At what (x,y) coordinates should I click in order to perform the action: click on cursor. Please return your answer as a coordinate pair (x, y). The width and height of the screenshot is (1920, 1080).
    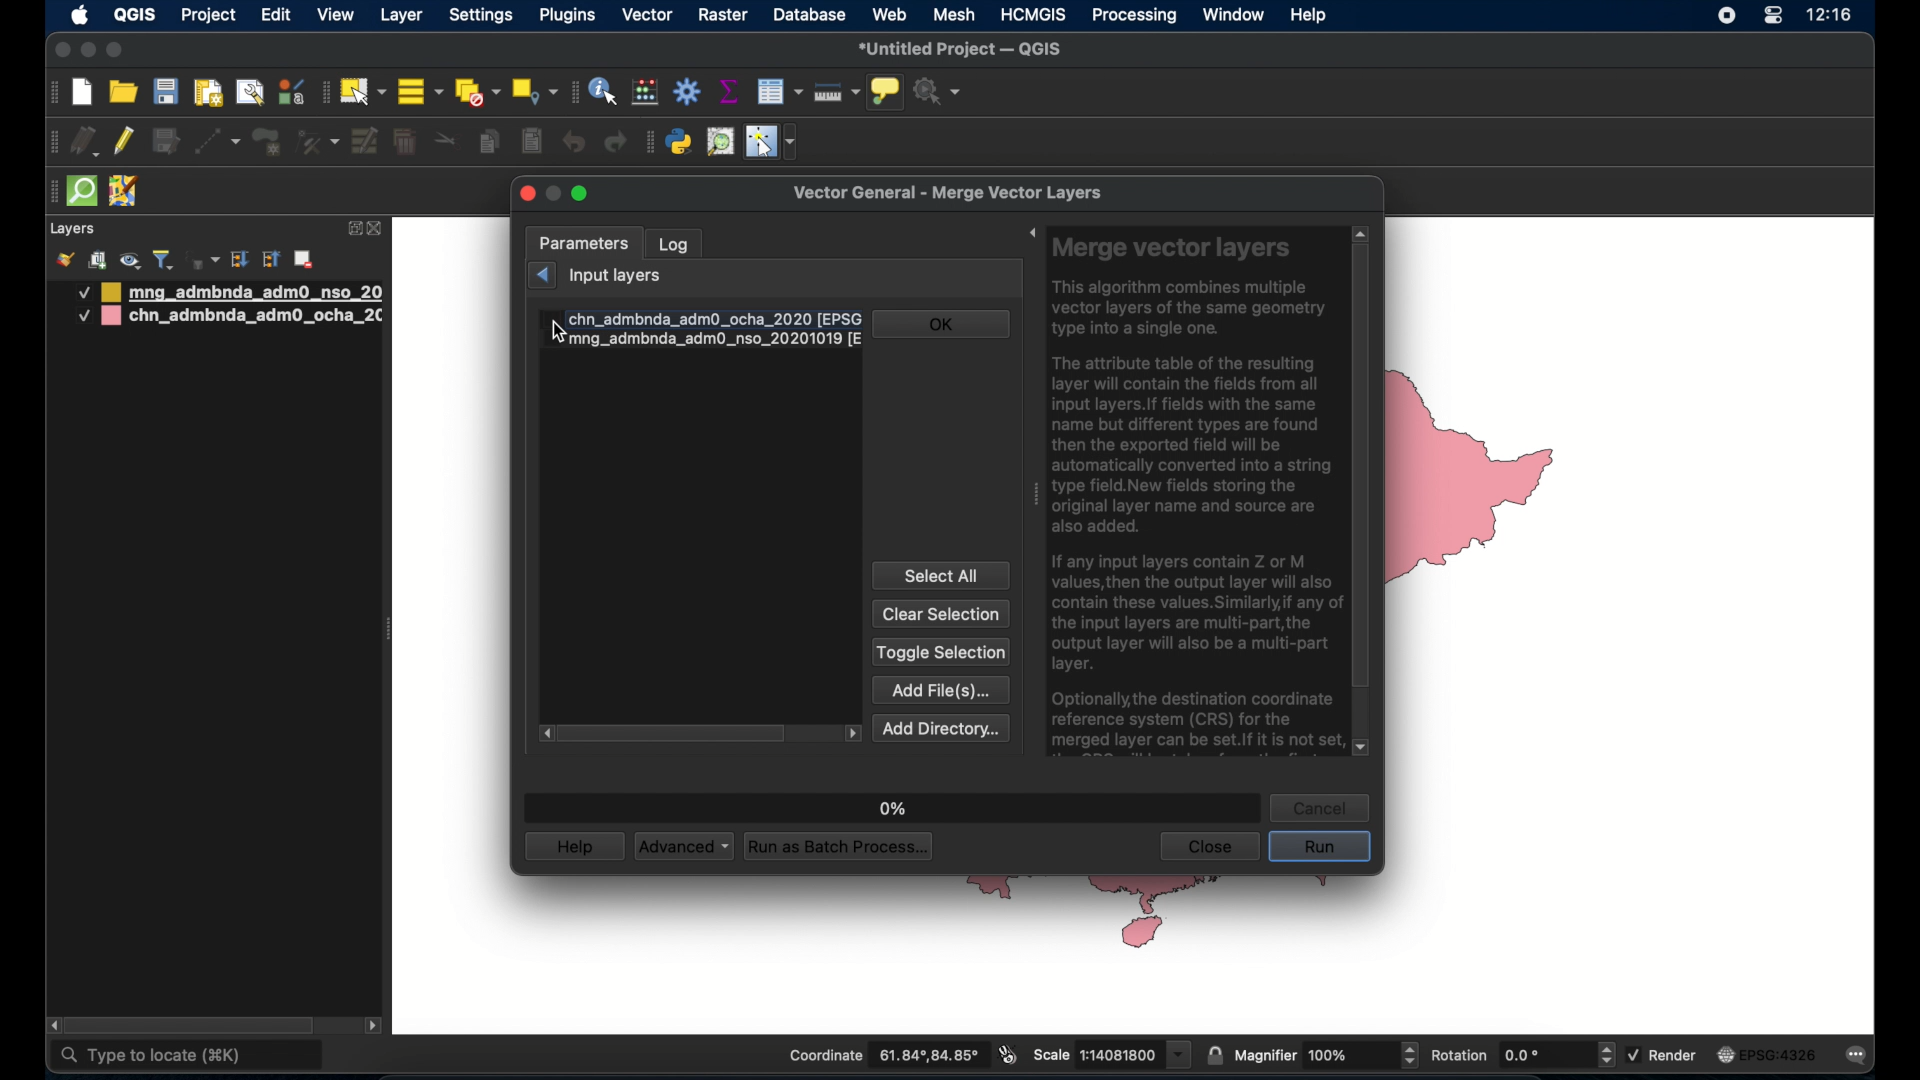
    Looking at the image, I should click on (562, 330).